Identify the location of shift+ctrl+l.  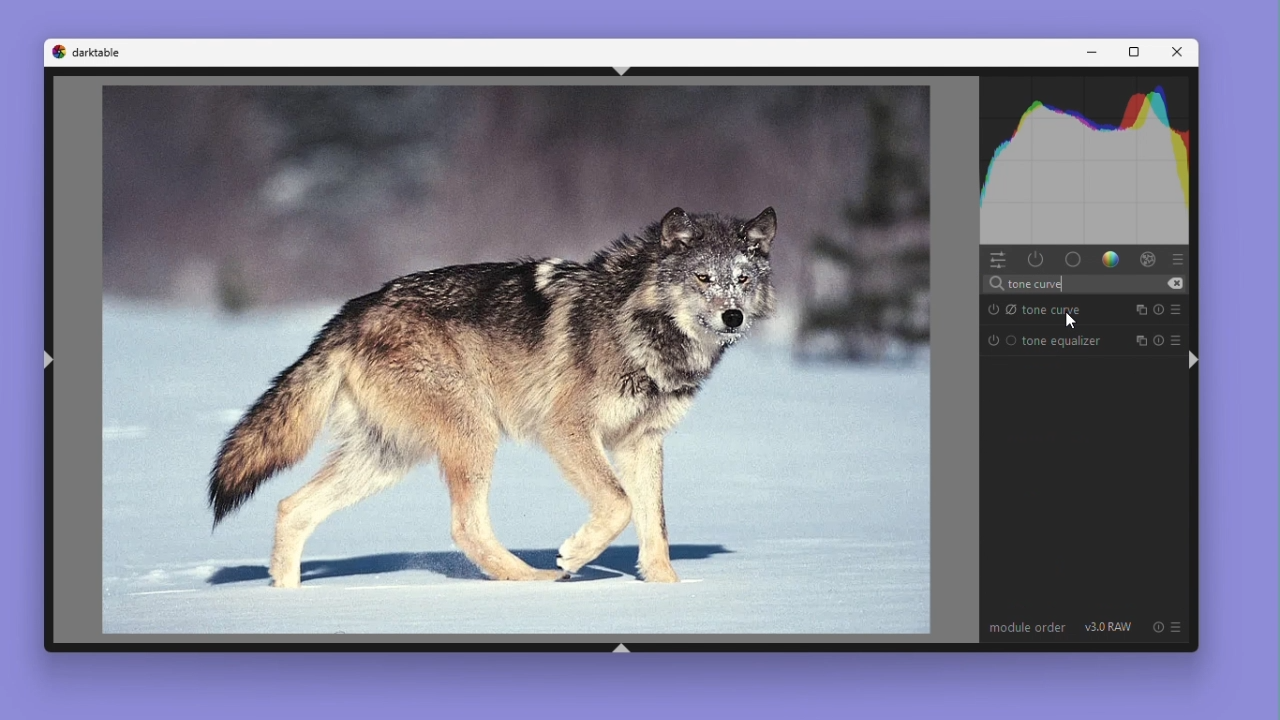
(49, 359).